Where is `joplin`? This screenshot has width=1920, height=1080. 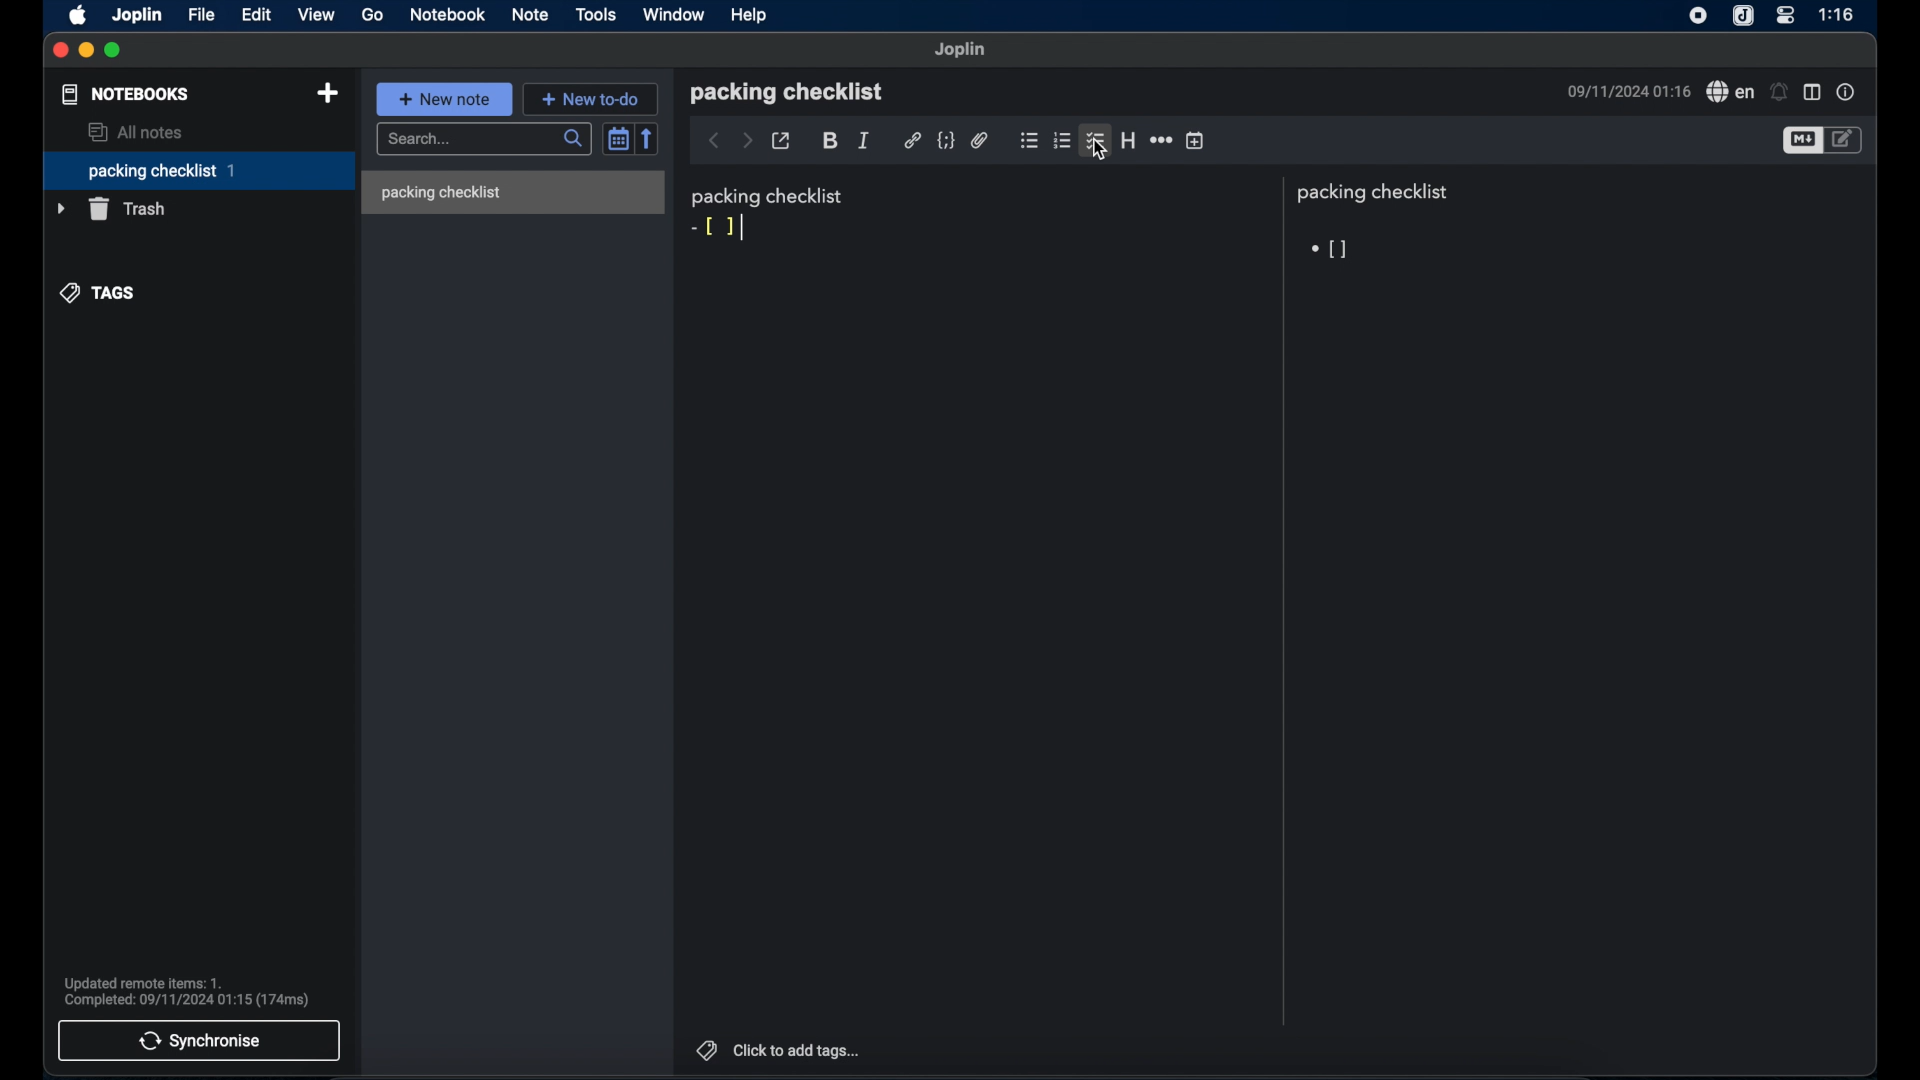 joplin is located at coordinates (139, 16).